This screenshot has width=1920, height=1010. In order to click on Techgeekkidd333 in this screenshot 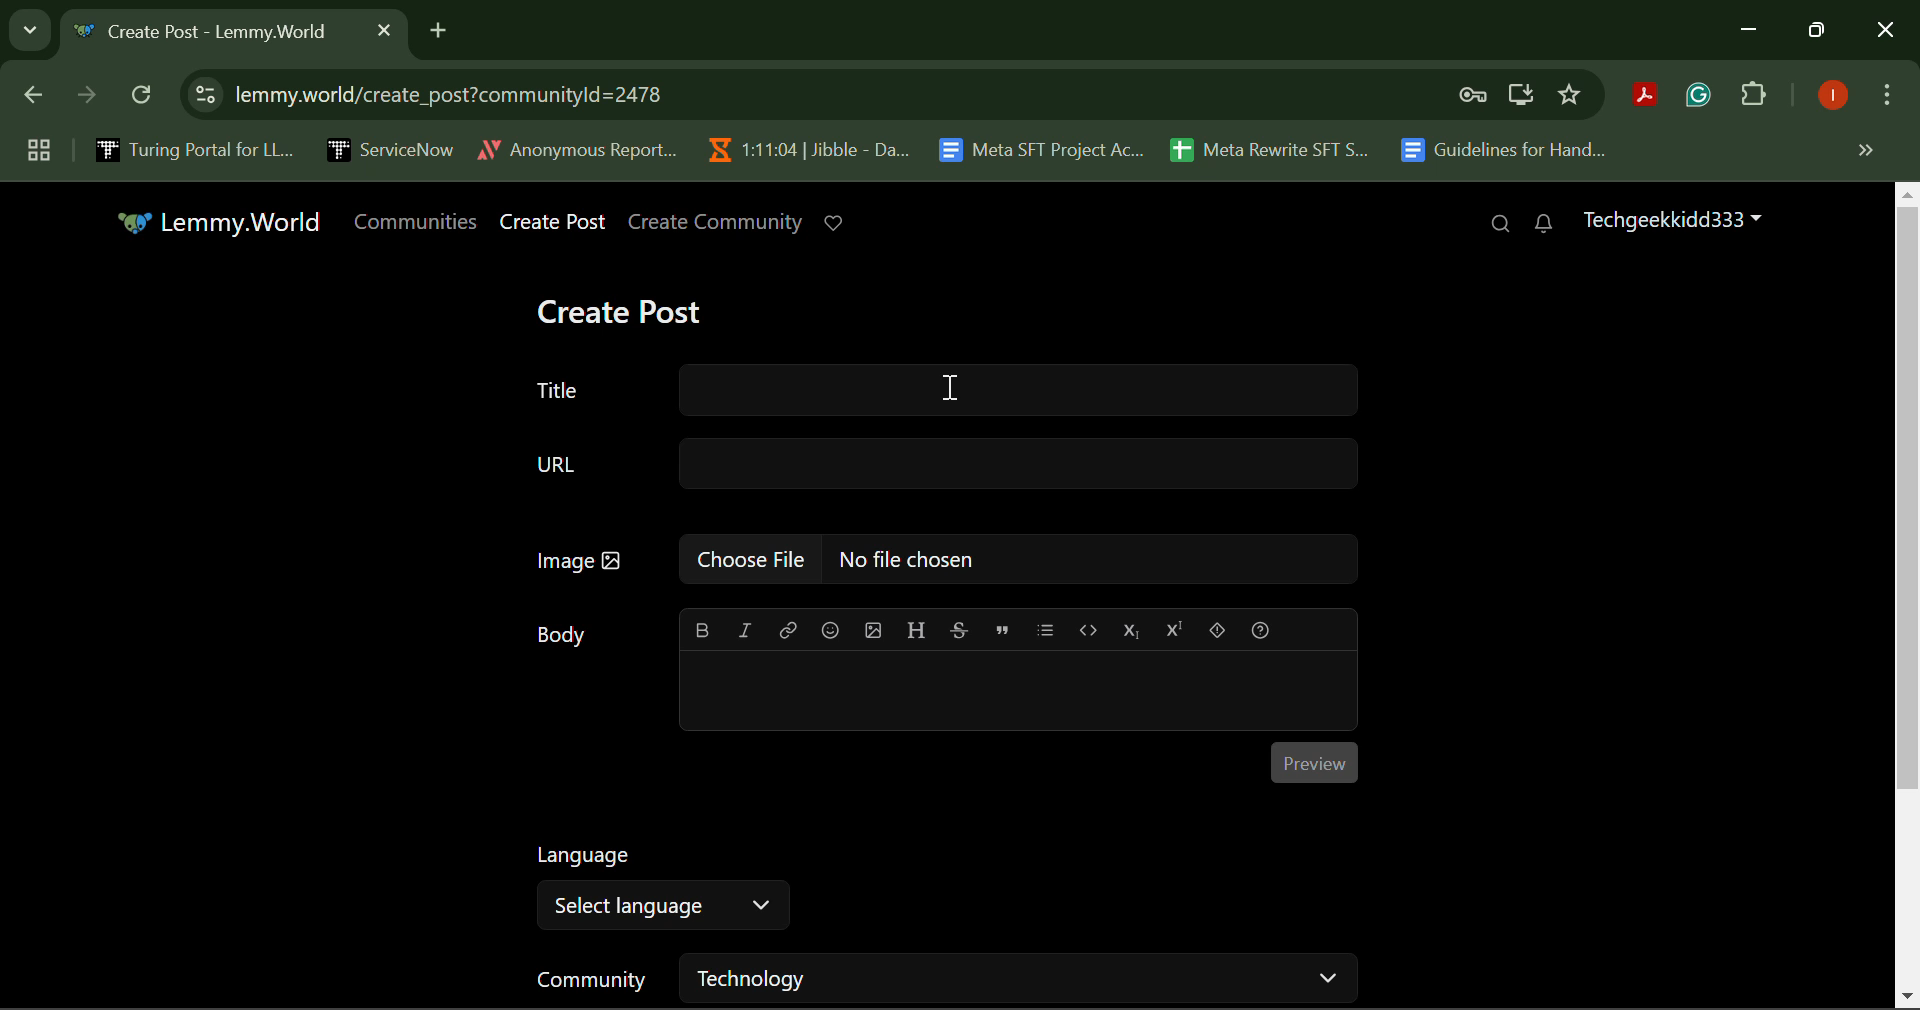, I will do `click(1670, 218)`.